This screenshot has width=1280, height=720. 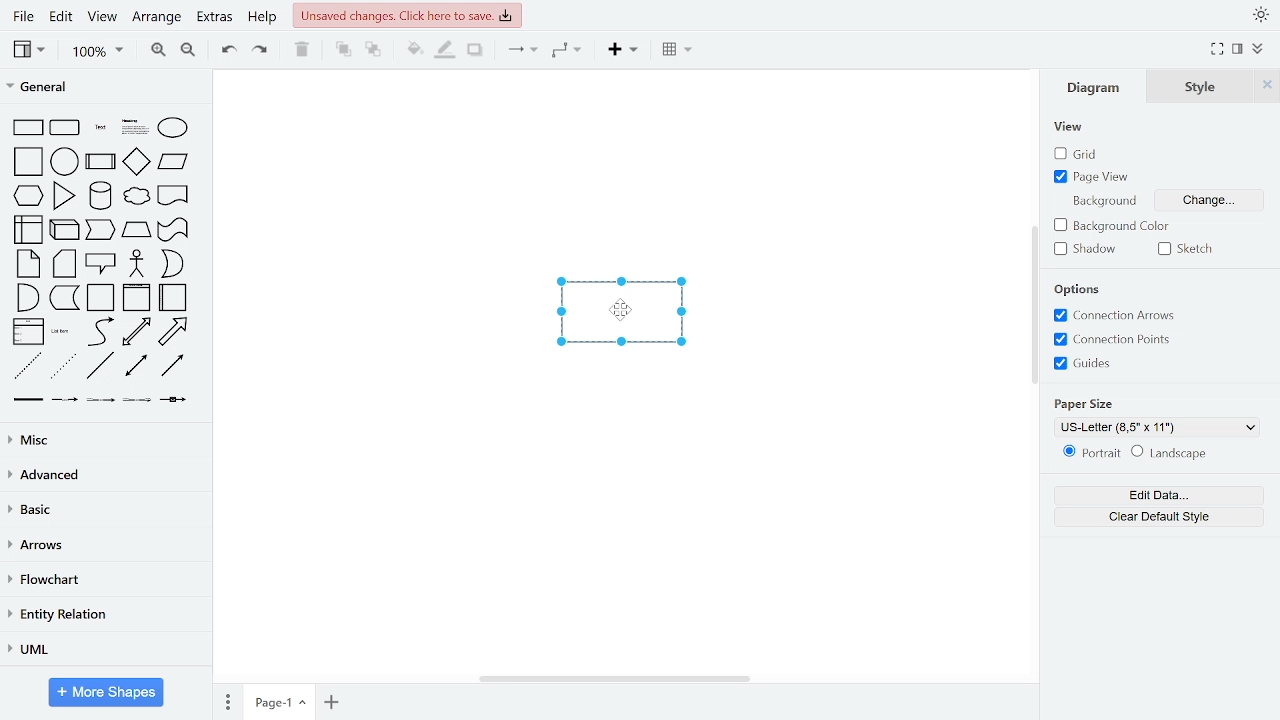 I want to click on Options, so click(x=1079, y=290).